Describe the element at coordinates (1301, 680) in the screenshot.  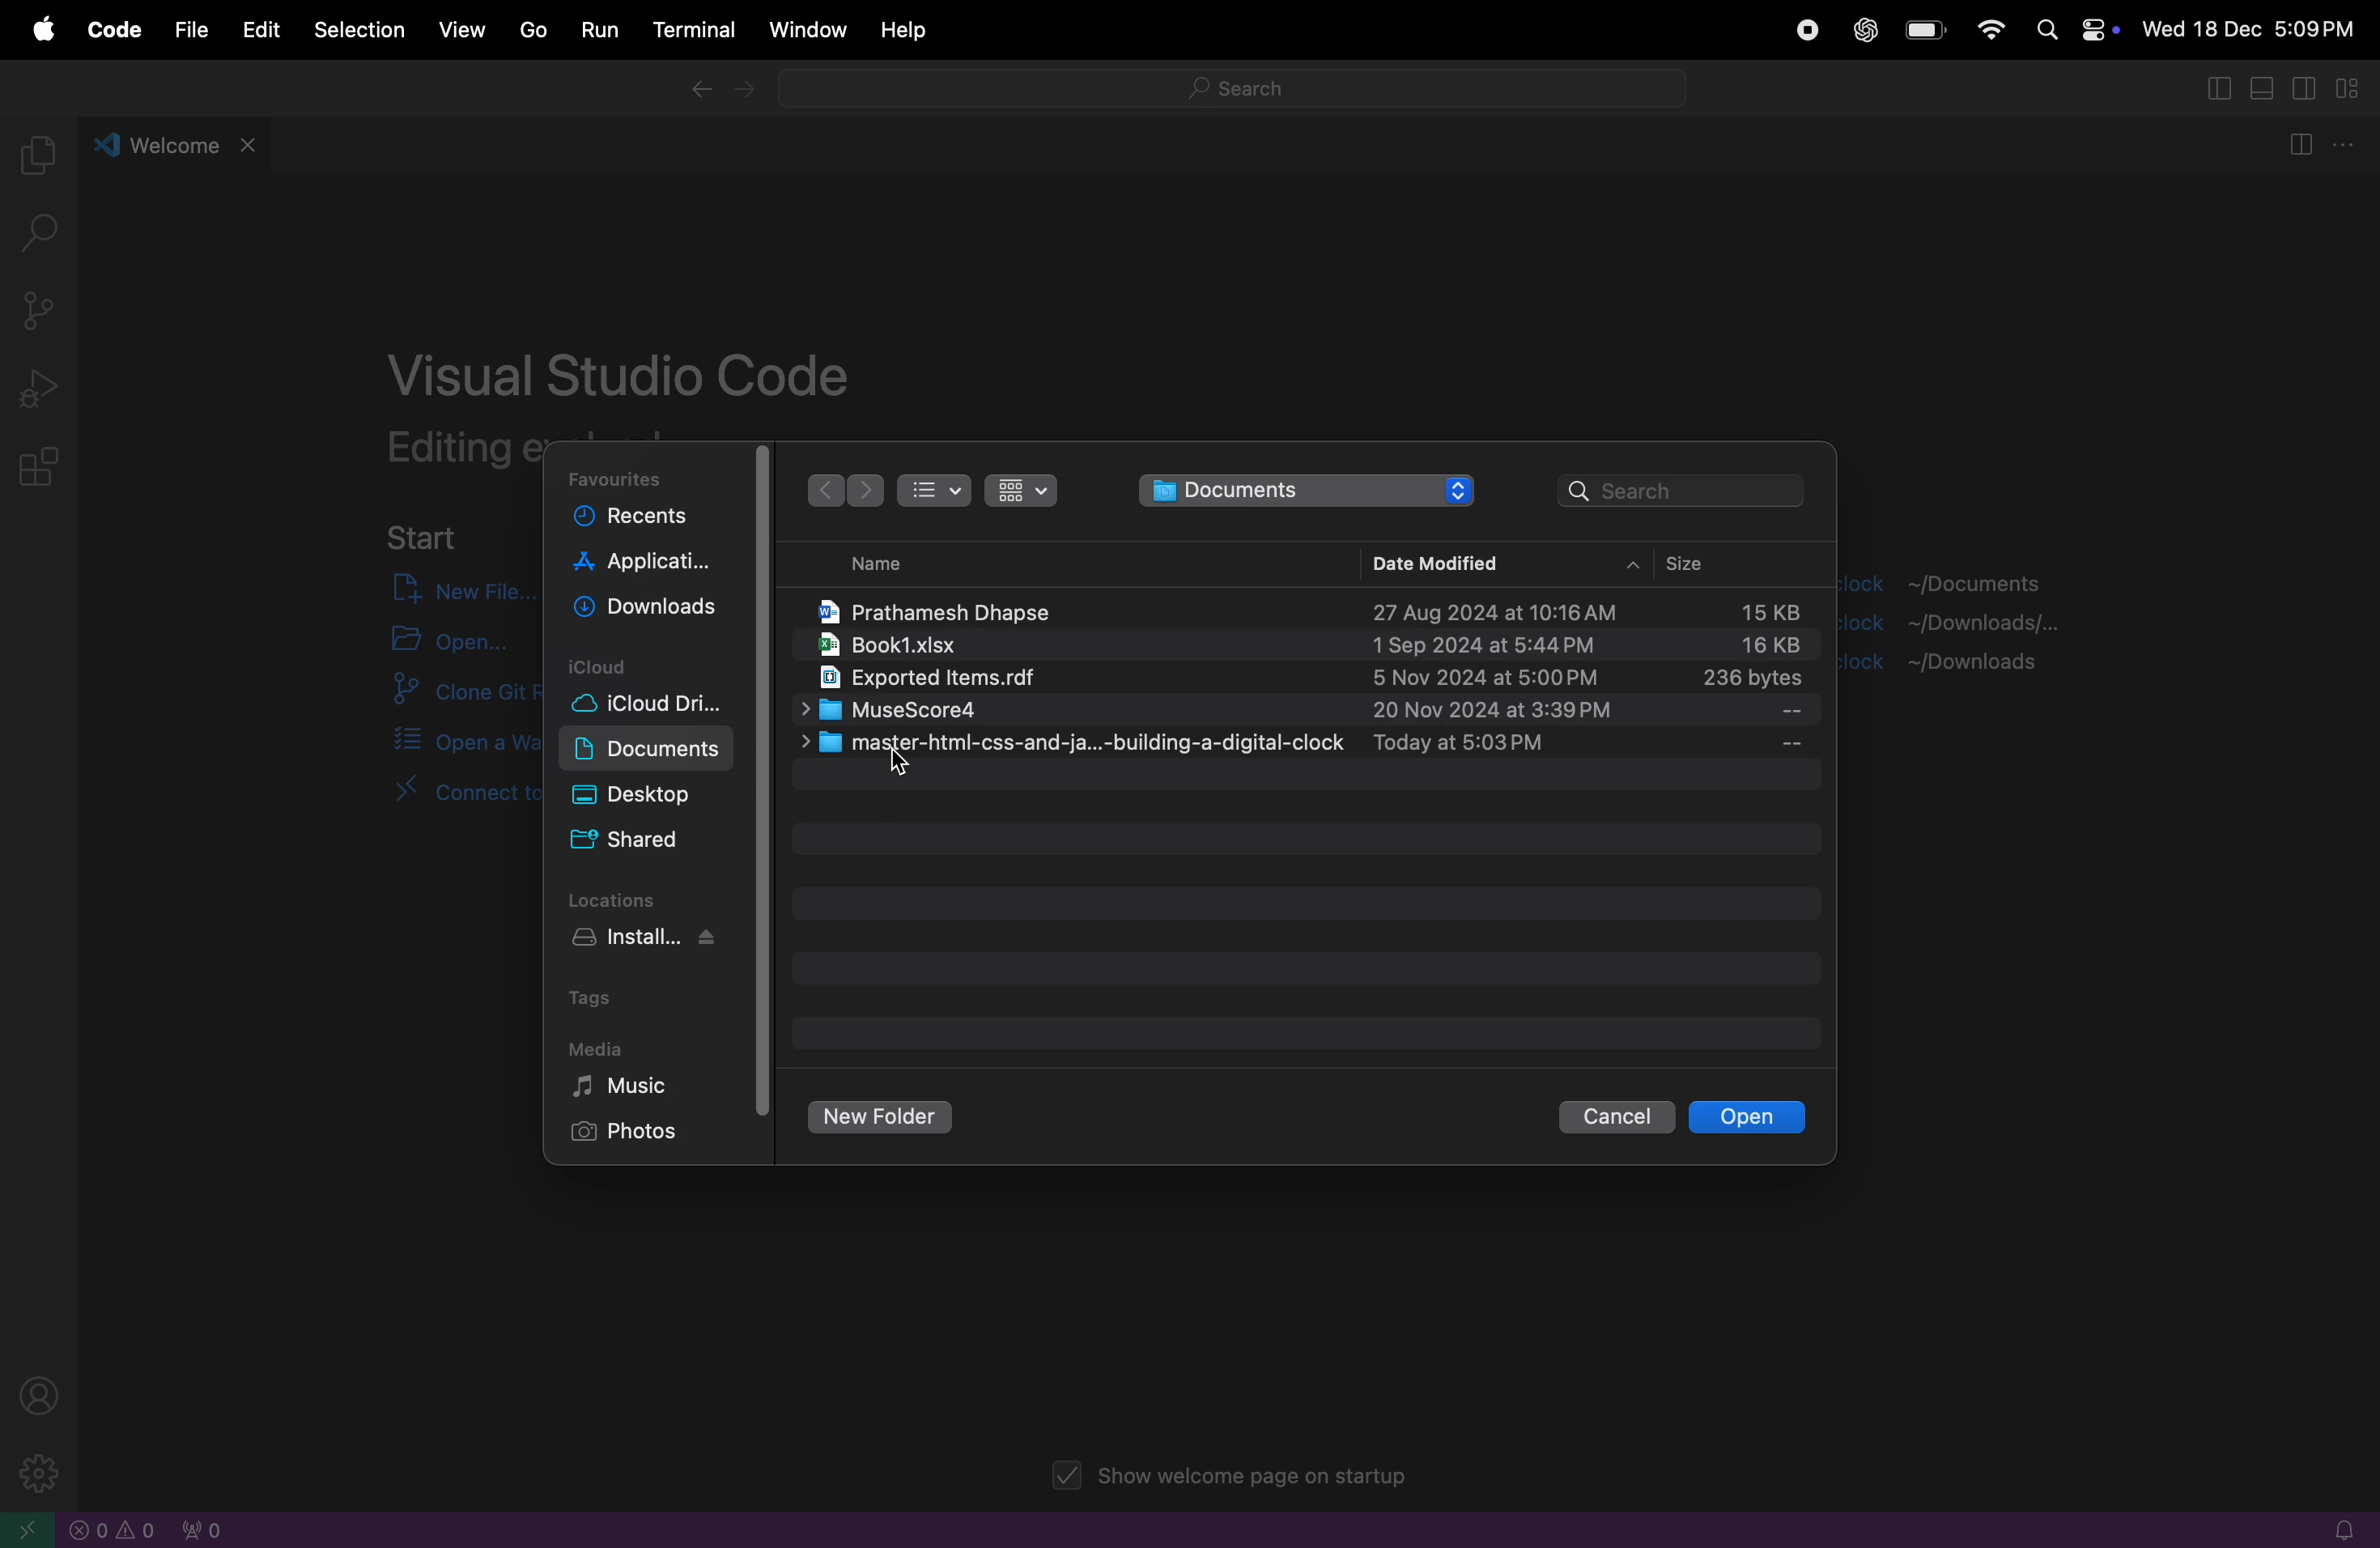
I see `zip file` at that location.